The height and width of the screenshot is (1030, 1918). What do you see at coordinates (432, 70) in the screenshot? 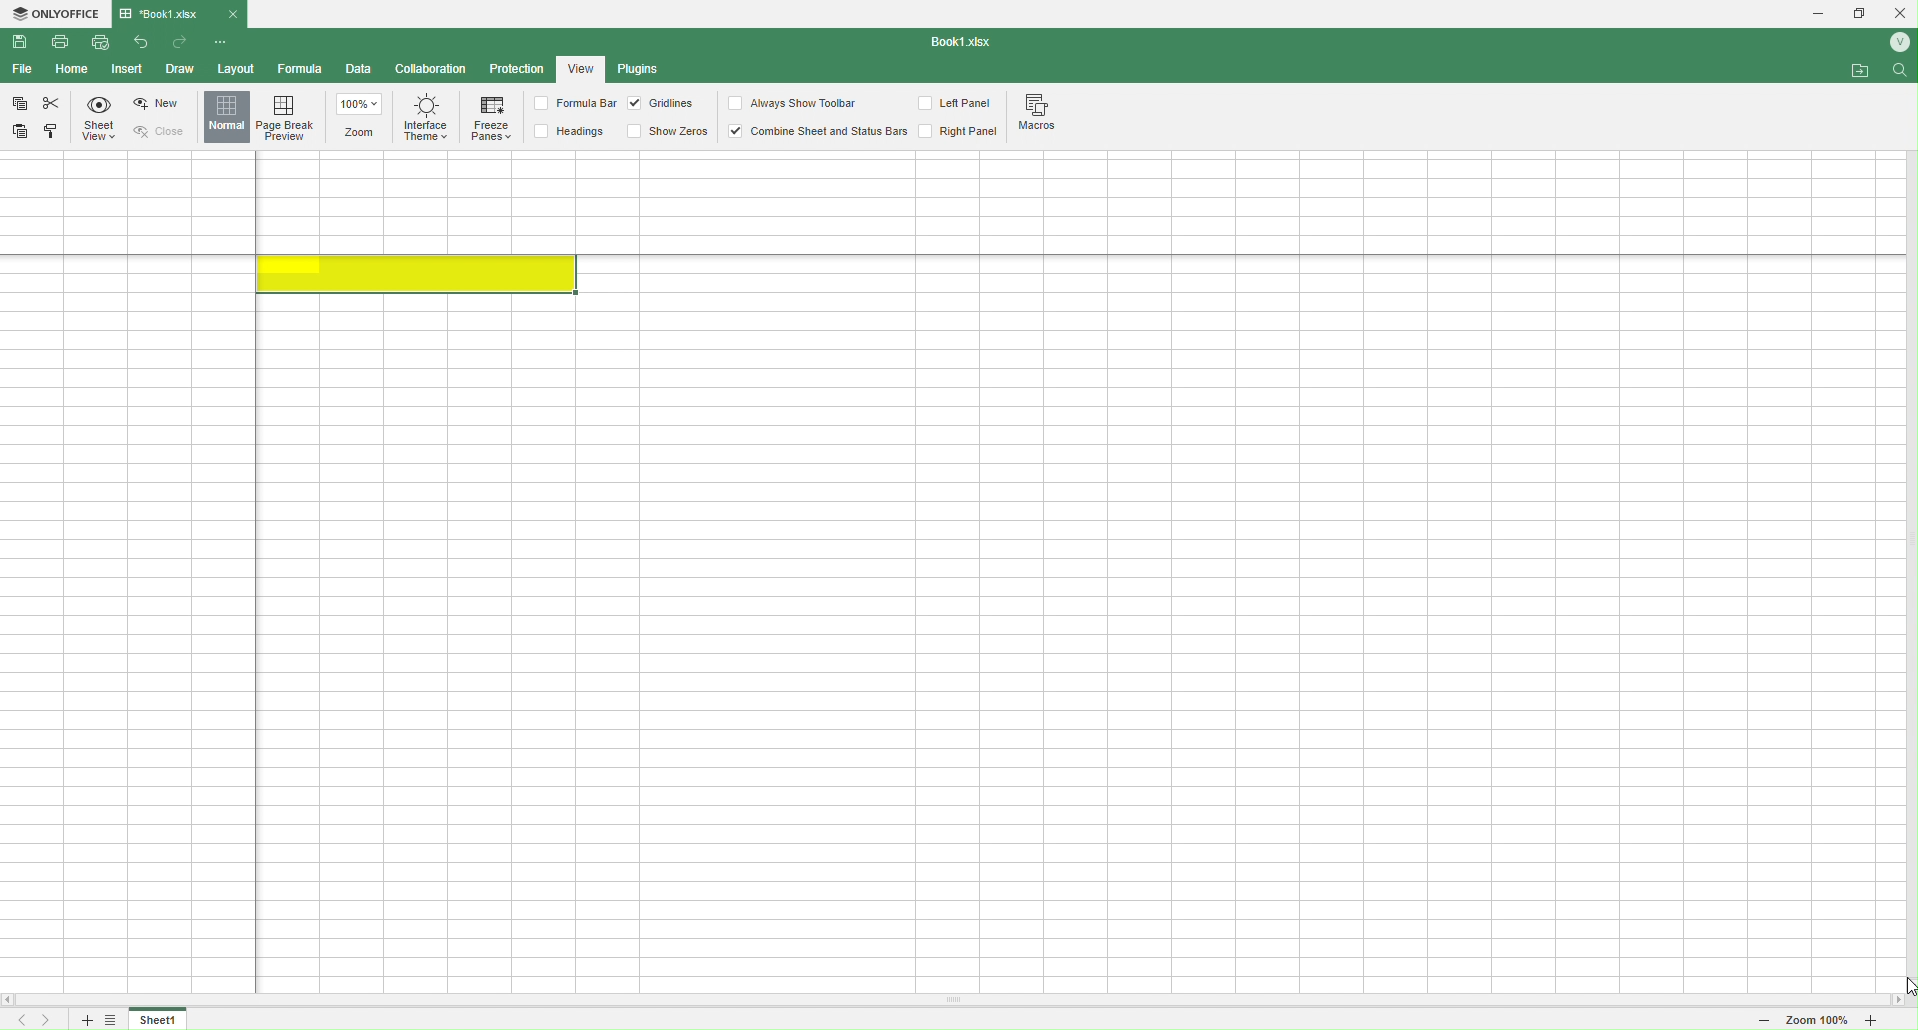
I see `Collaboration` at bounding box center [432, 70].